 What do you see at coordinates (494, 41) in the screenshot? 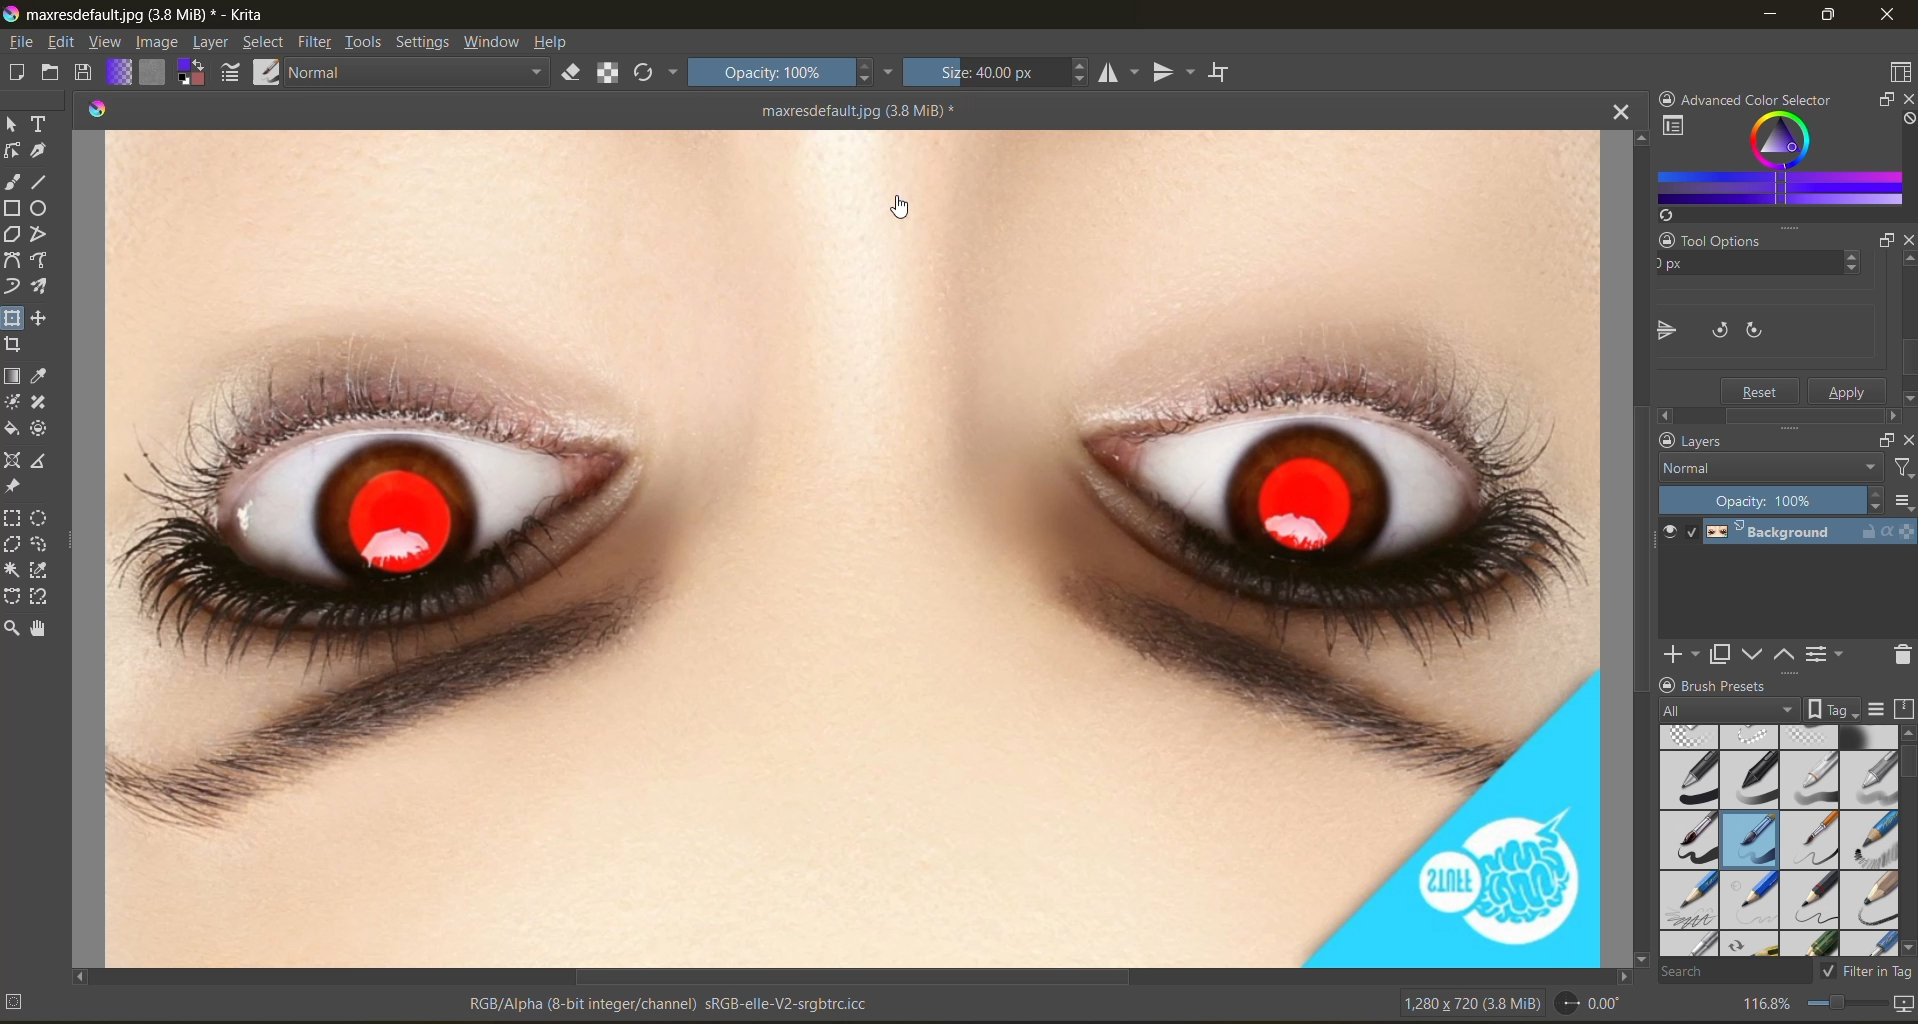
I see `window` at bounding box center [494, 41].